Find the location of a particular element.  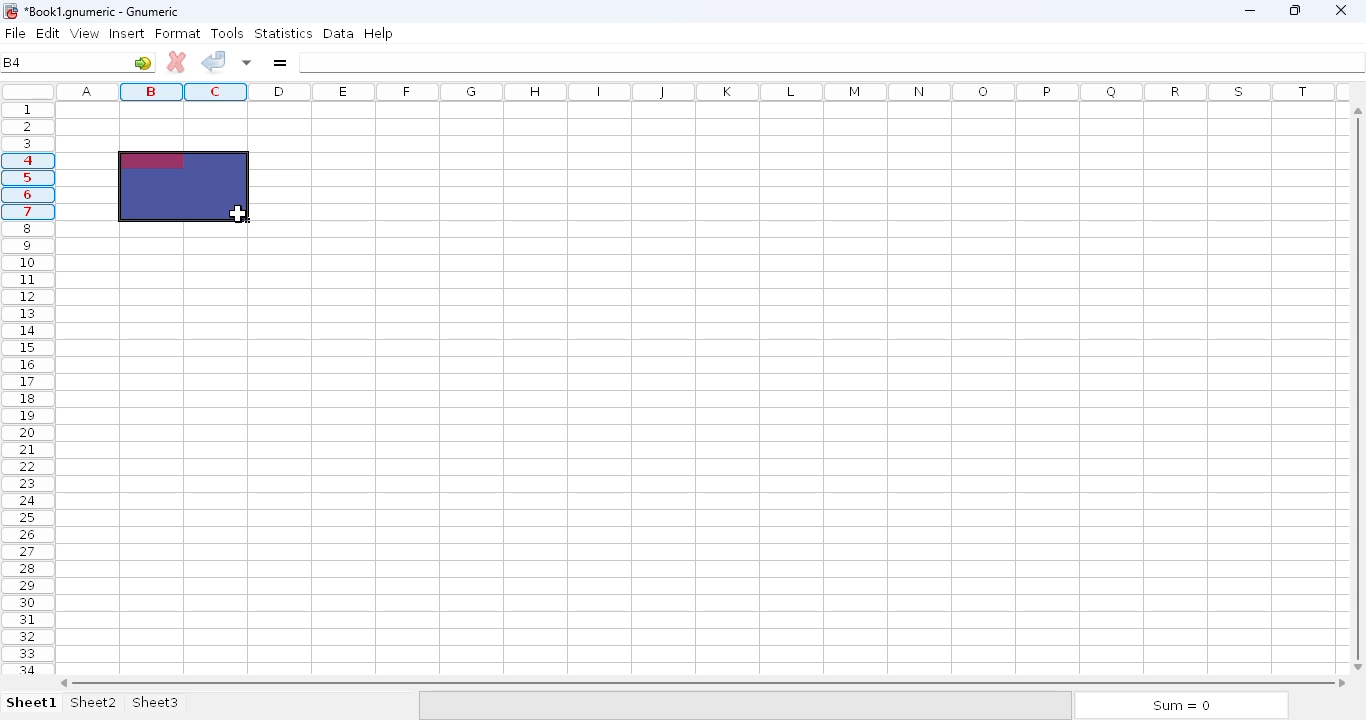

data is located at coordinates (338, 33).